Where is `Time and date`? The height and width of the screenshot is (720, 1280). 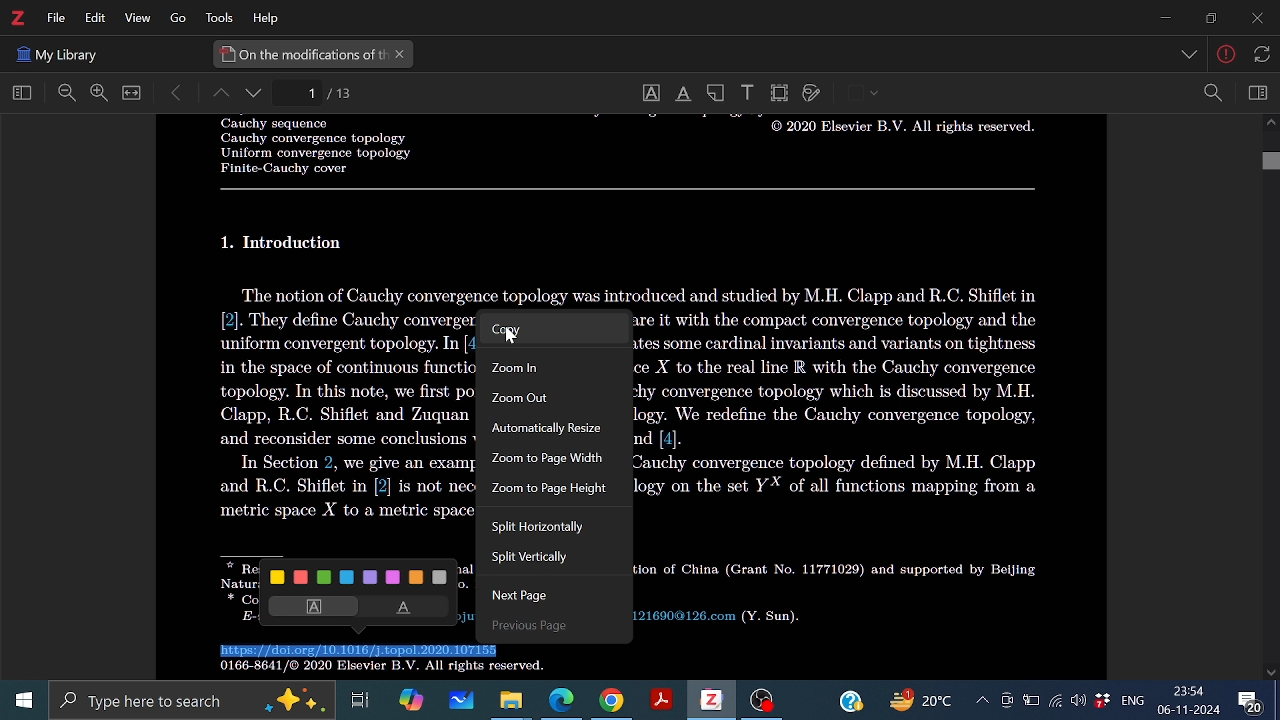 Time and date is located at coordinates (1190, 701).